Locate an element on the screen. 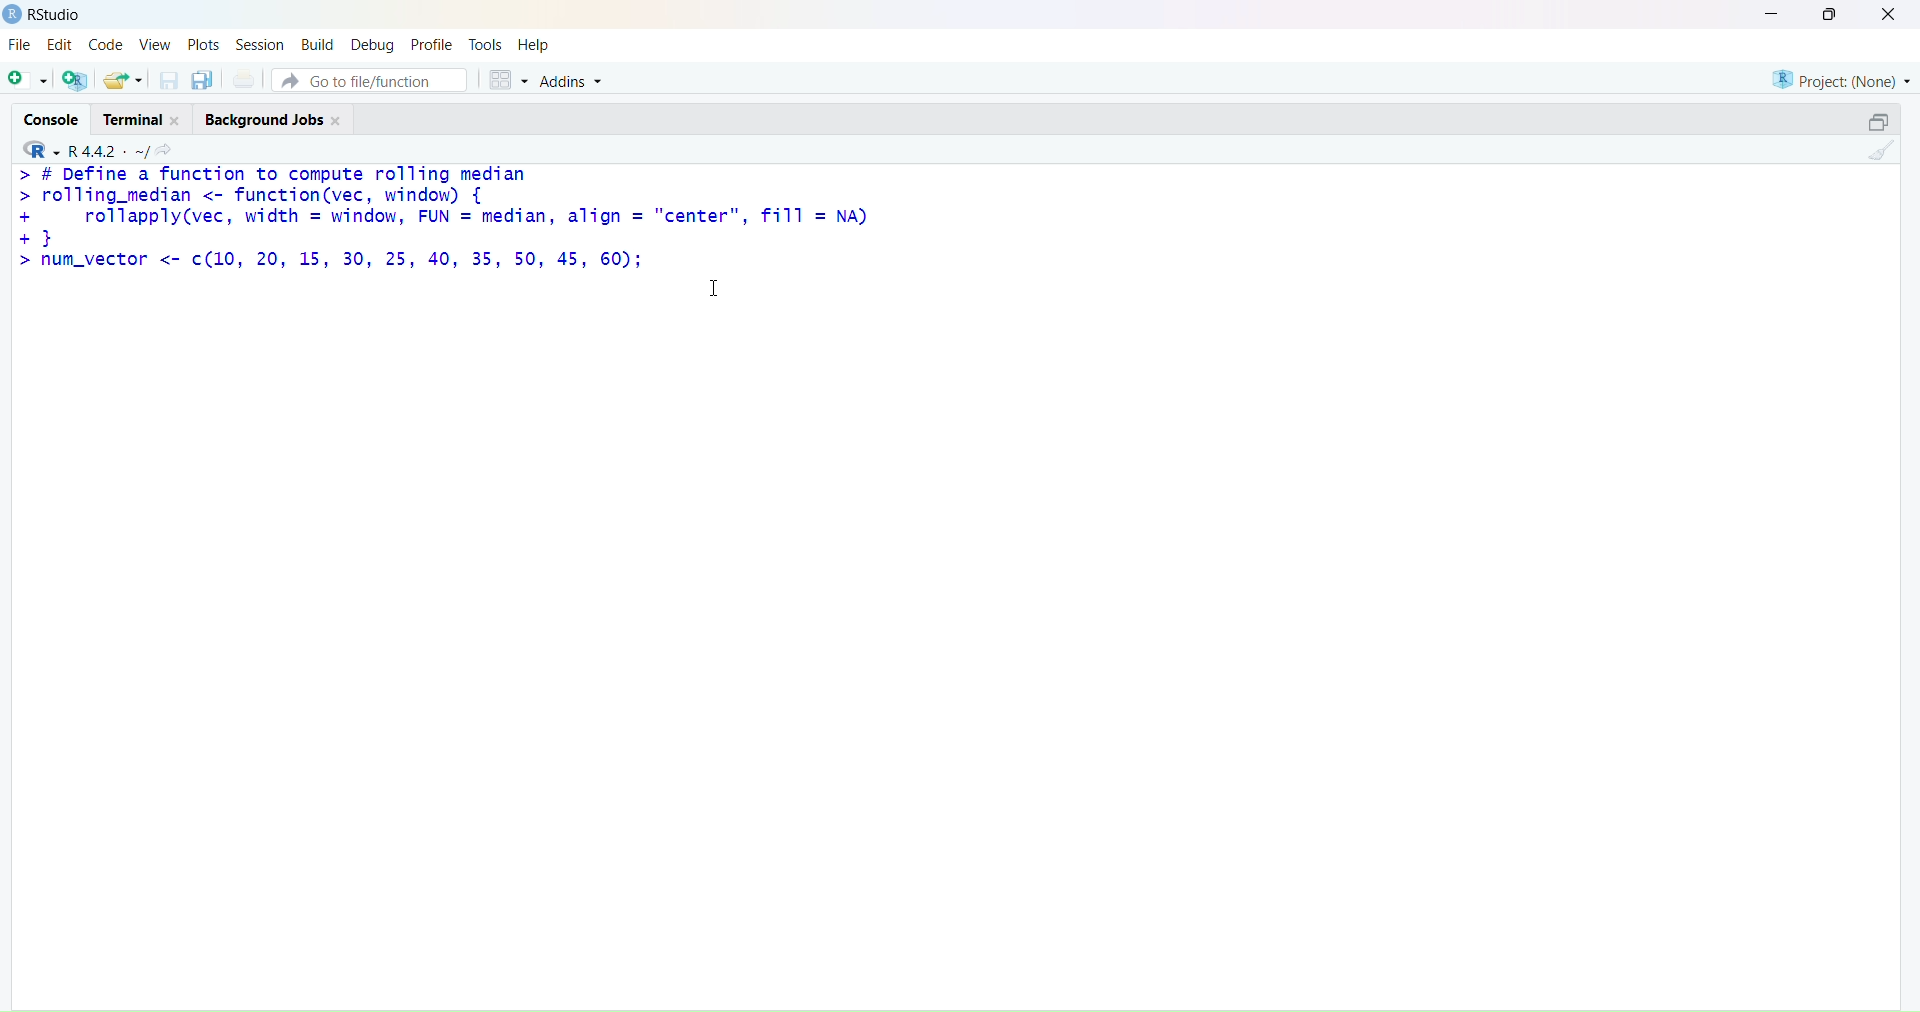 The image size is (1920, 1012). background jobs is located at coordinates (264, 122).